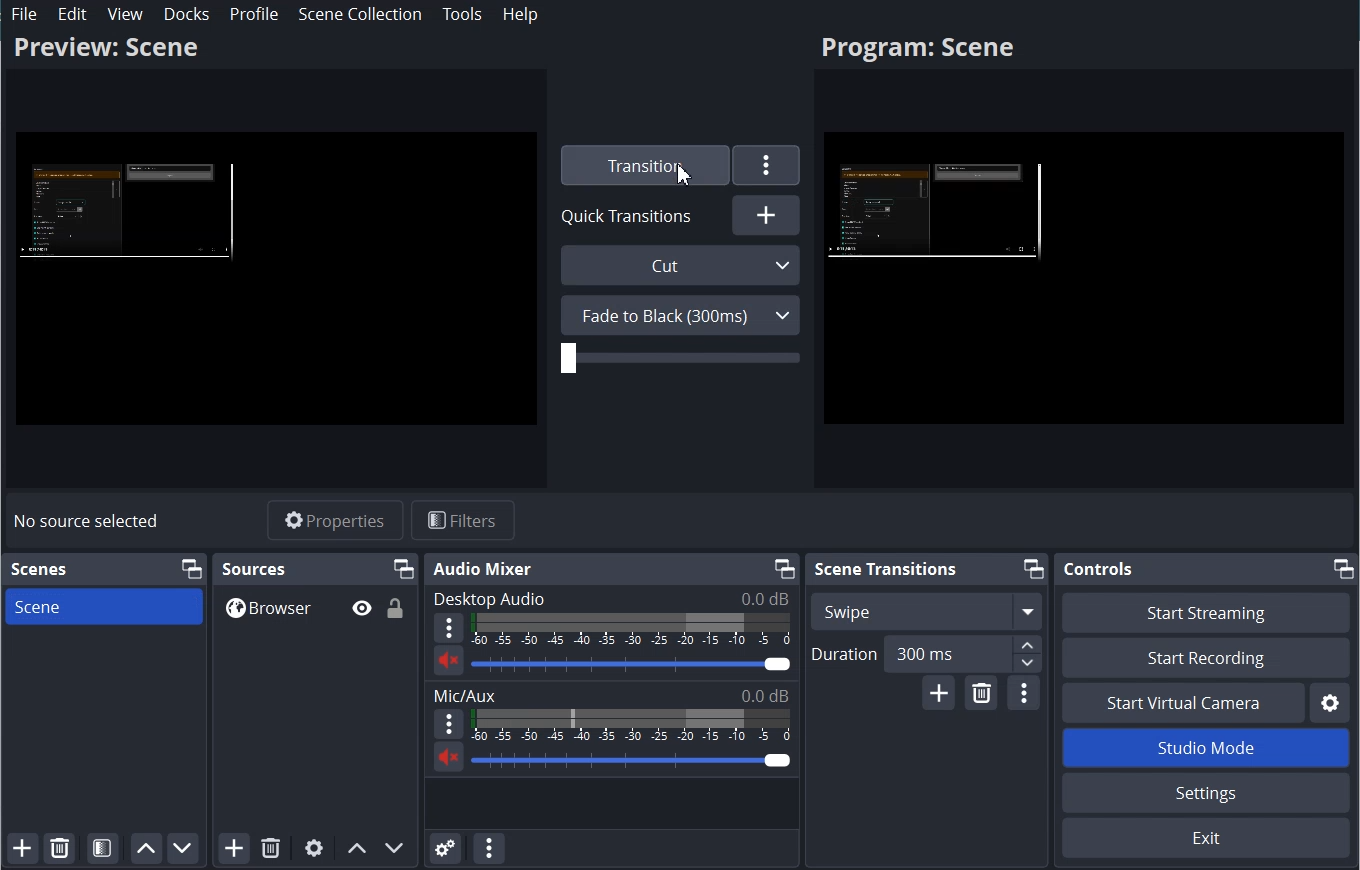  What do you see at coordinates (885, 568) in the screenshot?
I see `Scene Transition` at bounding box center [885, 568].